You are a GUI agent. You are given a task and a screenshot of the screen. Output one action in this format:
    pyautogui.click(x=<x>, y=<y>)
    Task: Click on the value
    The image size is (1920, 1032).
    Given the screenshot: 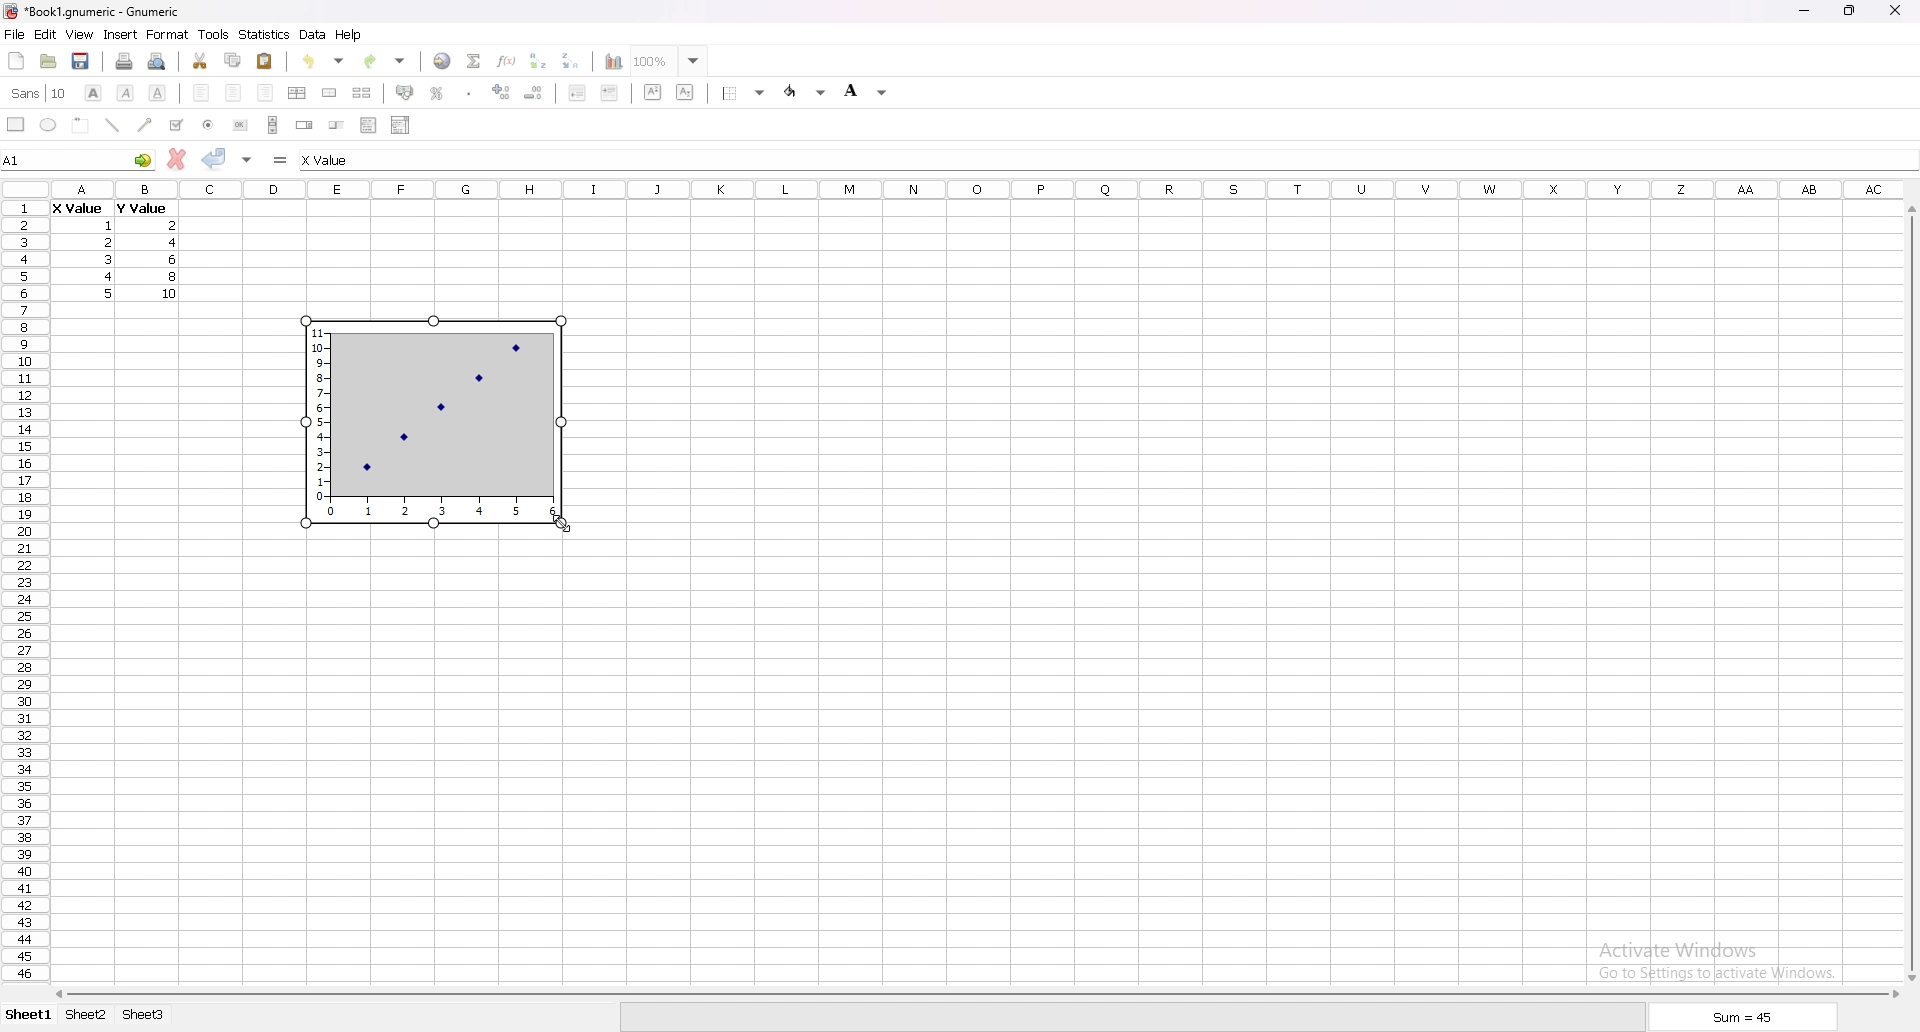 What is the action you would take?
    pyautogui.click(x=77, y=210)
    